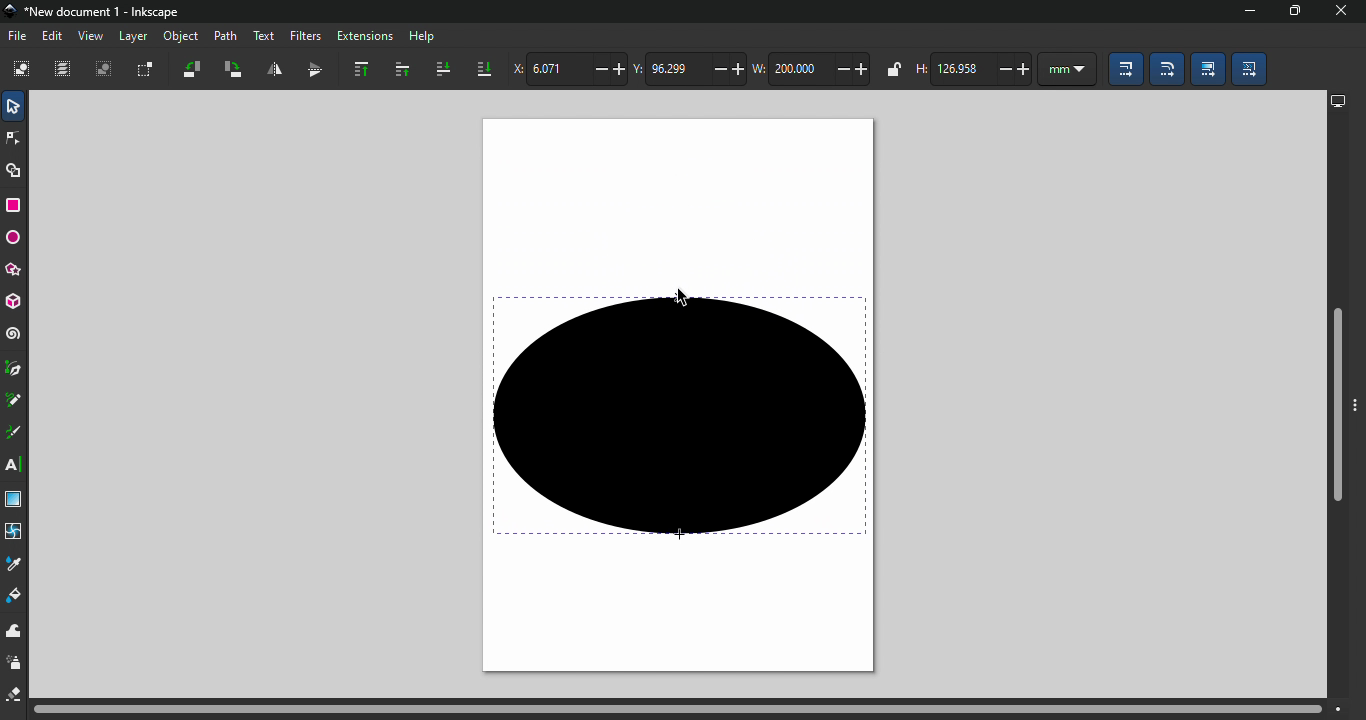  Describe the element at coordinates (313, 71) in the screenshot. I see `Object flip vertical` at that location.